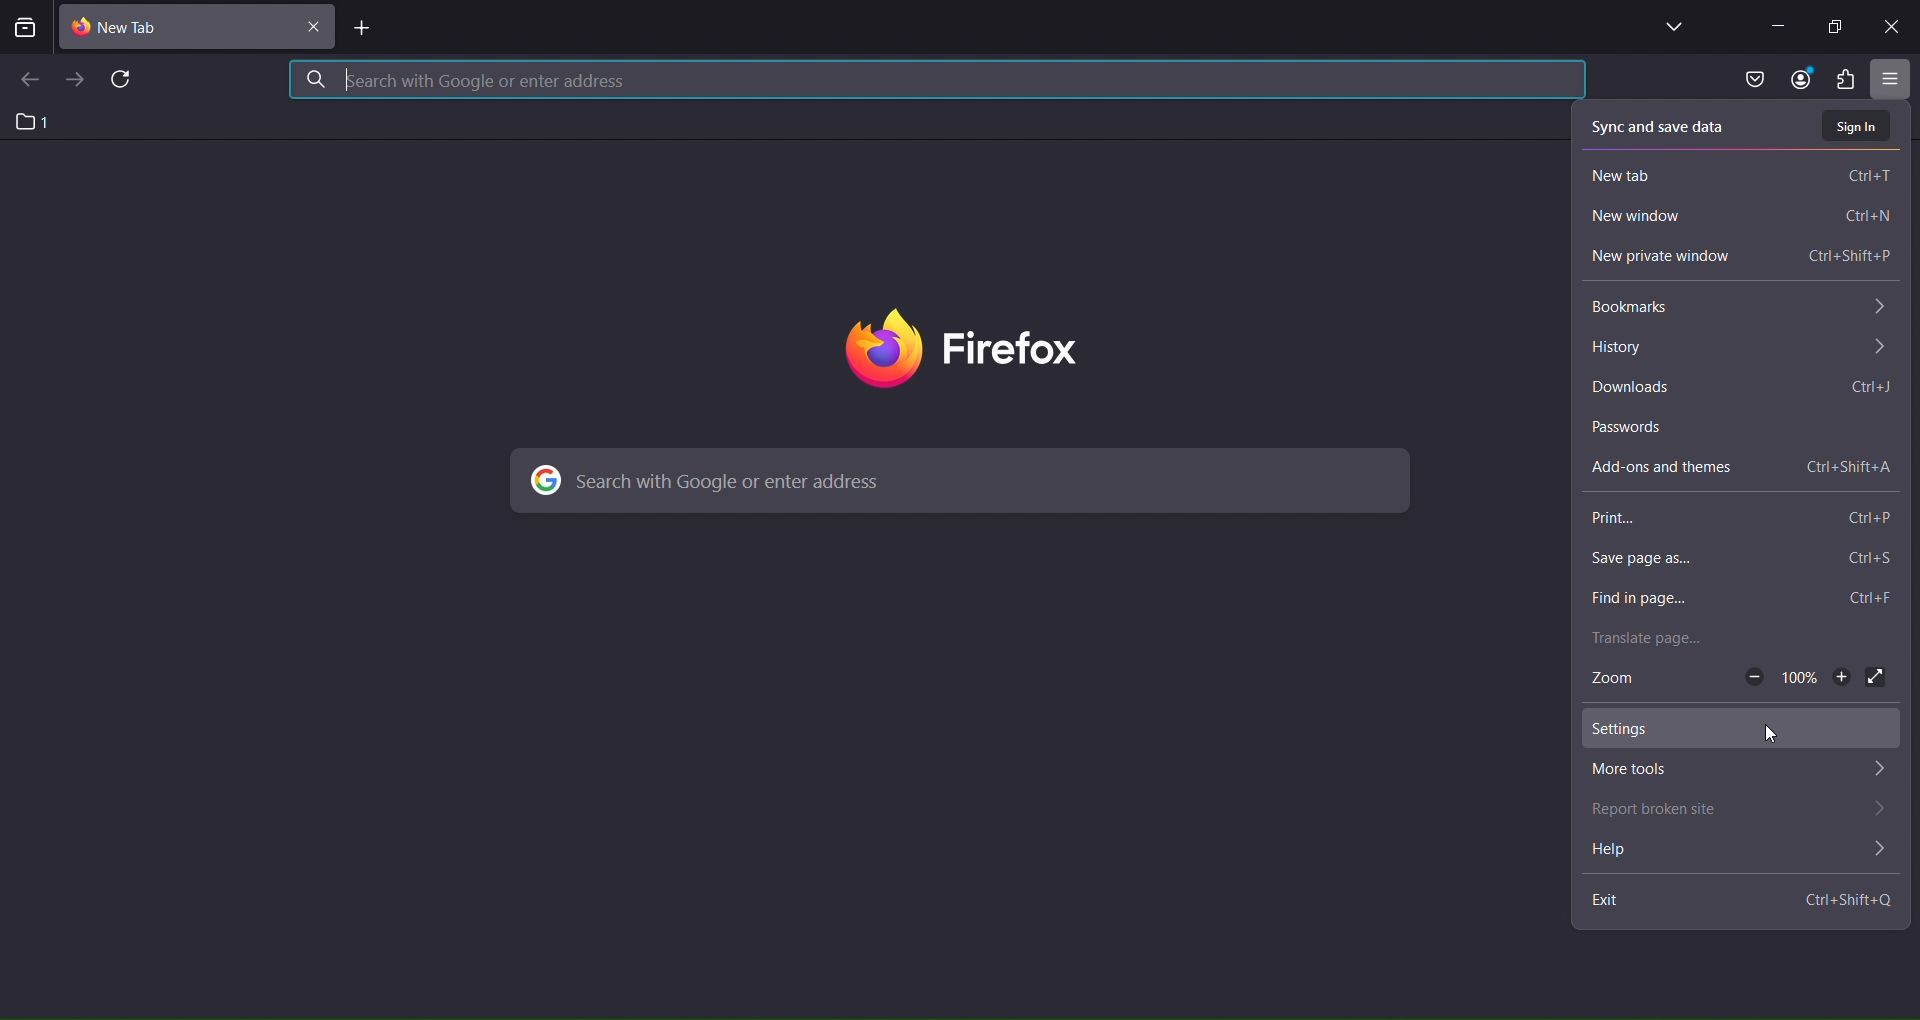 This screenshot has width=1920, height=1020. What do you see at coordinates (1894, 80) in the screenshot?
I see `open application menu` at bounding box center [1894, 80].